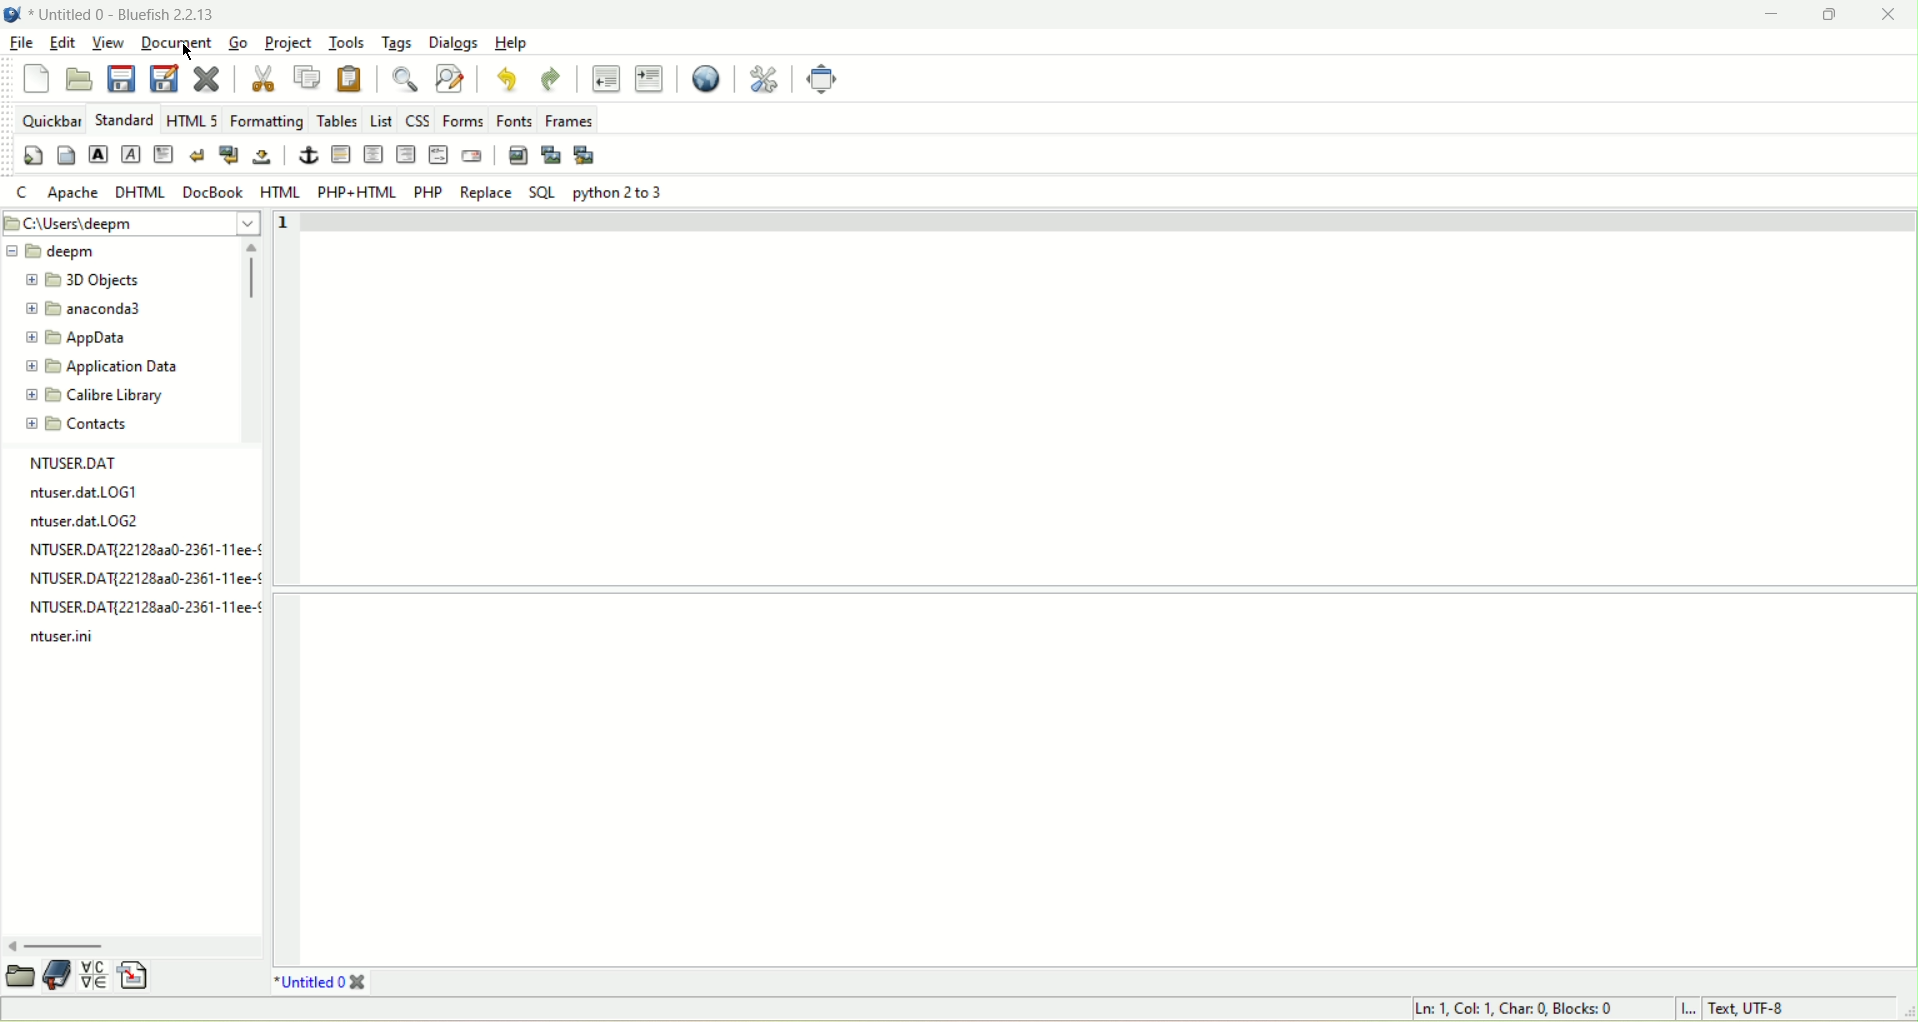 This screenshot has height=1022, width=1918. What do you see at coordinates (568, 121) in the screenshot?
I see `frames` at bounding box center [568, 121].